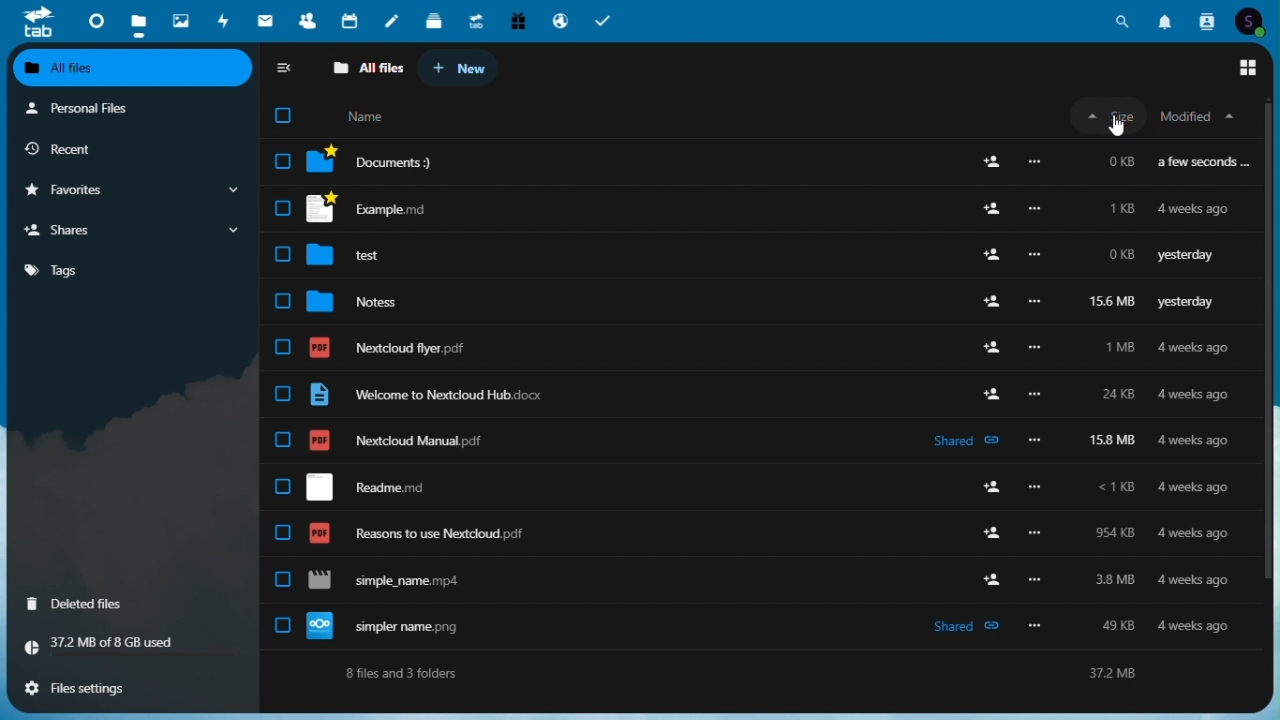  What do you see at coordinates (1250, 22) in the screenshot?
I see `Account icon` at bounding box center [1250, 22].